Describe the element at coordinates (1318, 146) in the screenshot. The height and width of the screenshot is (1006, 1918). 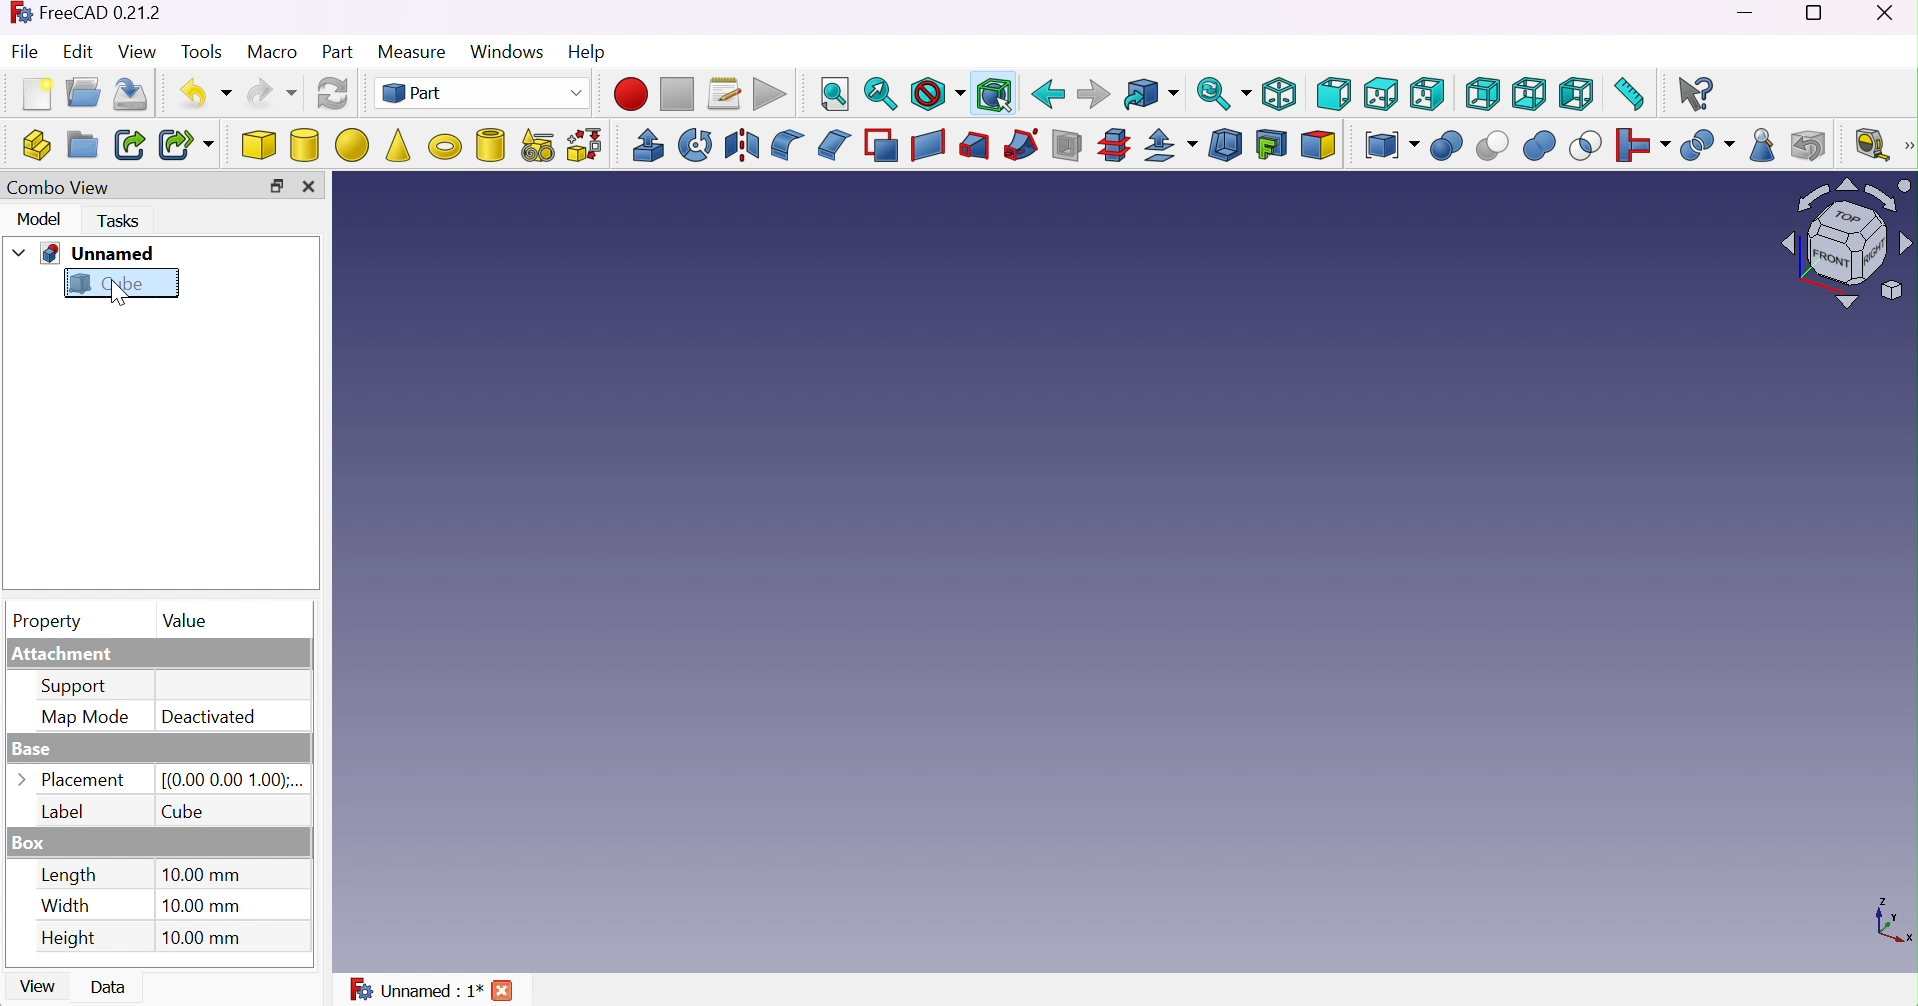
I see `Color per face` at that location.